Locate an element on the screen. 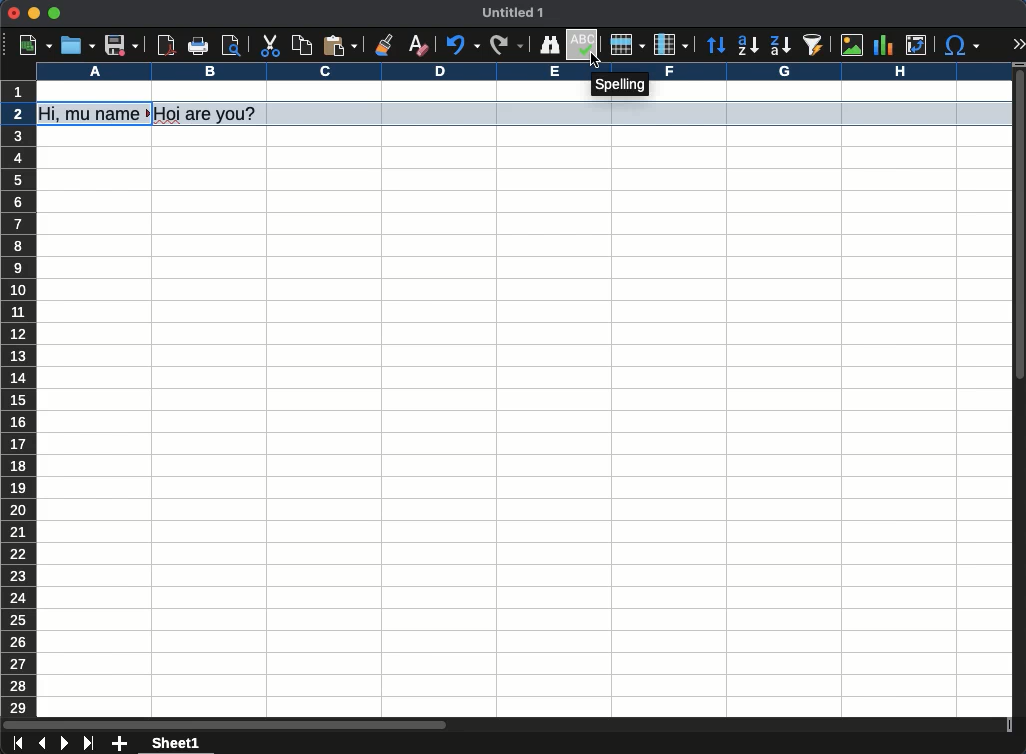 Image resolution: width=1026 pixels, height=754 pixels. open is located at coordinates (76, 45).